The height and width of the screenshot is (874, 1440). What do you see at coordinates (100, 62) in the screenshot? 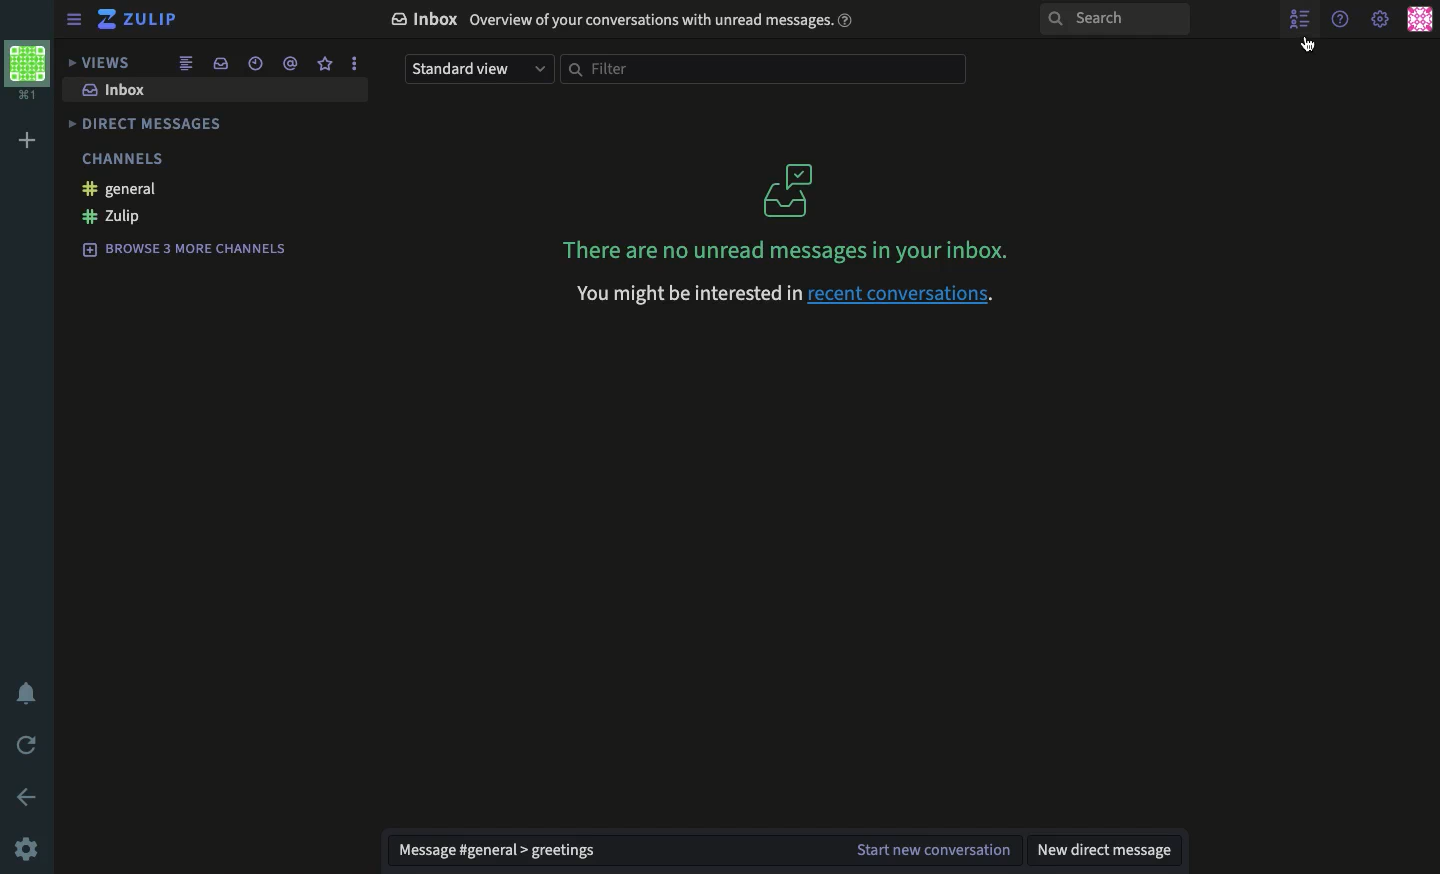
I see `views` at bounding box center [100, 62].